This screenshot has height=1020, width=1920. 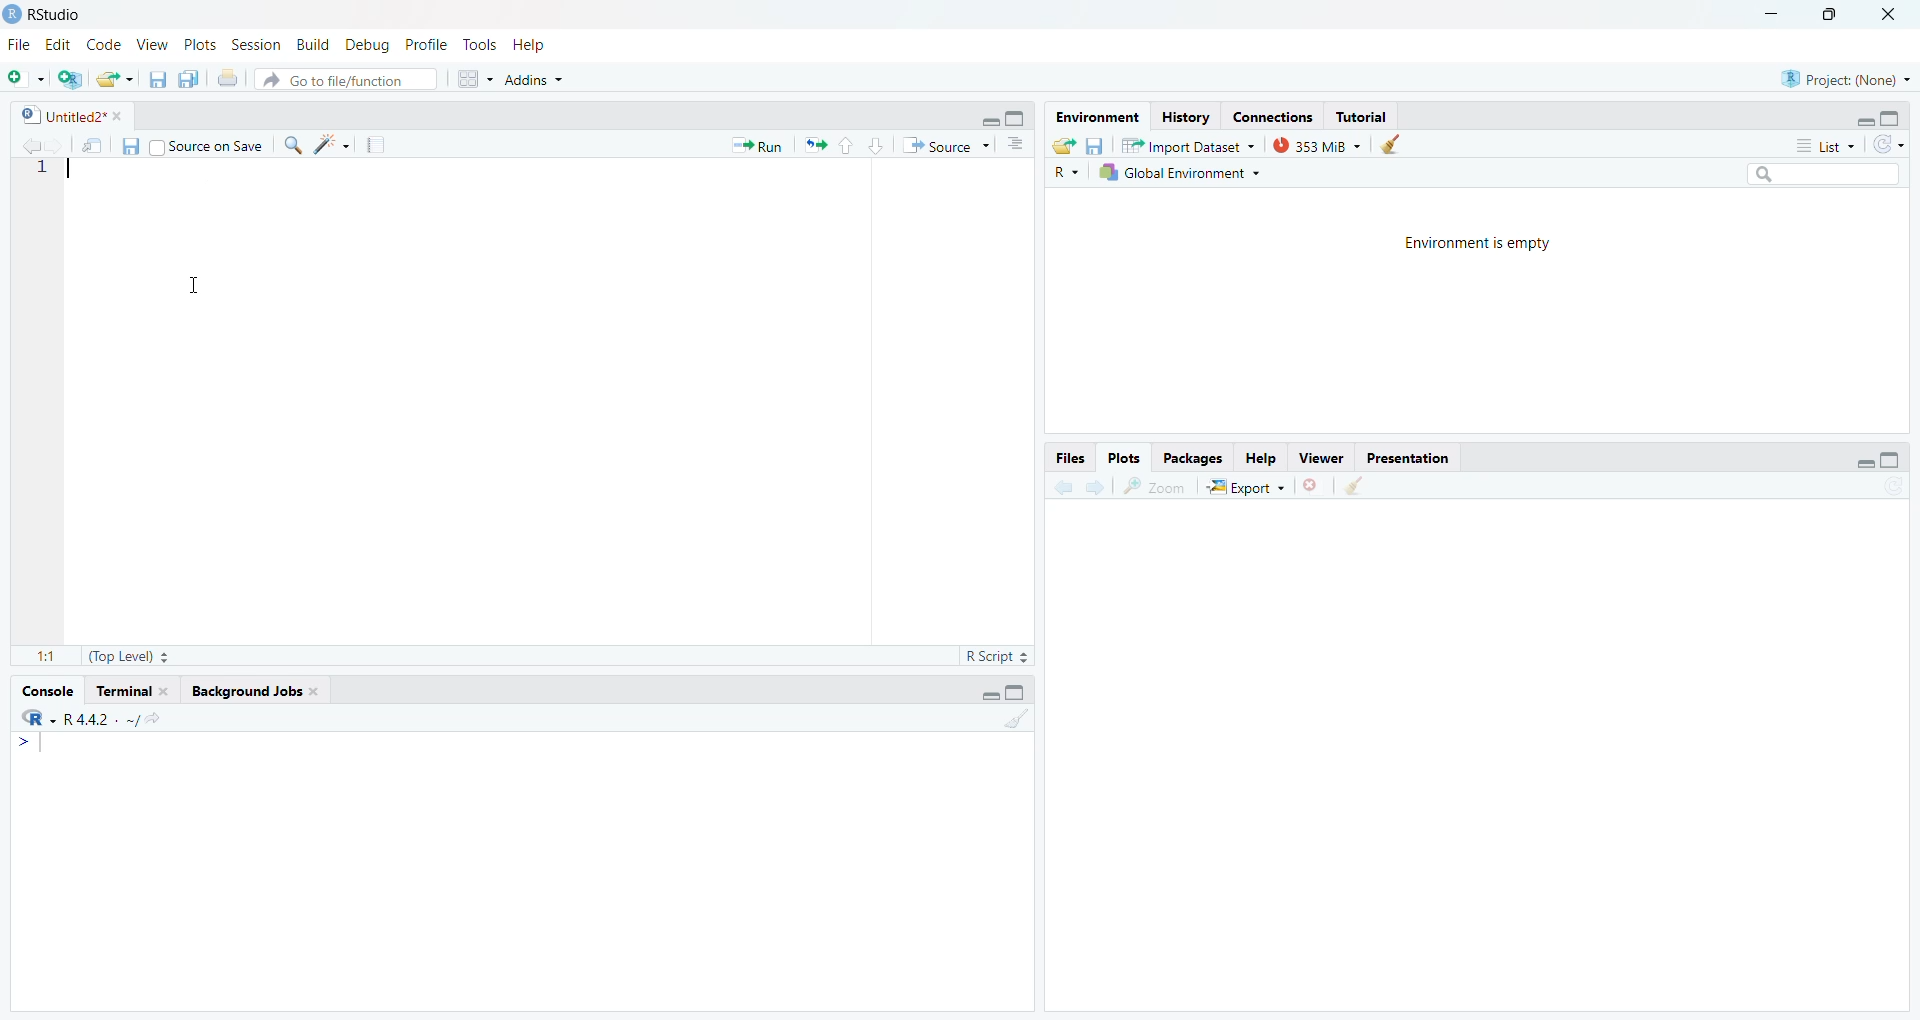 What do you see at coordinates (1322, 456) in the screenshot?
I see `Viewer` at bounding box center [1322, 456].